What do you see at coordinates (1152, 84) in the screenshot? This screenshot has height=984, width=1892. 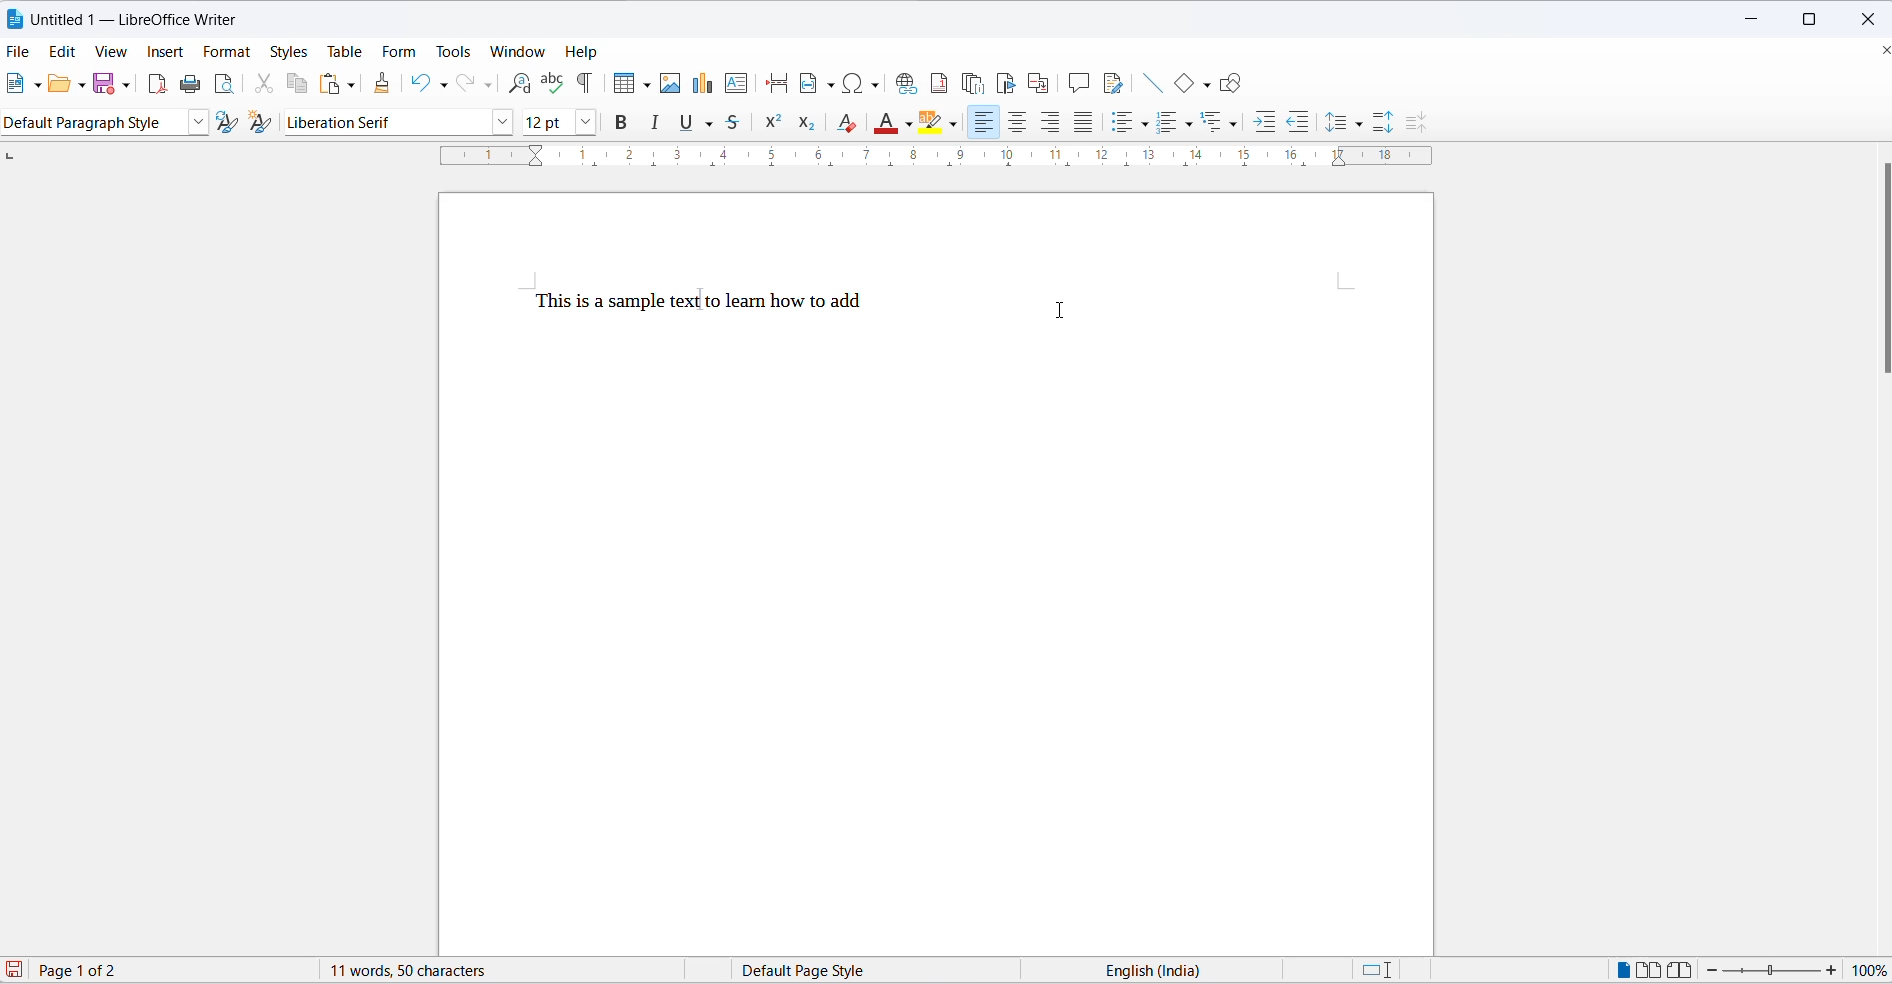 I see `insert line` at bounding box center [1152, 84].